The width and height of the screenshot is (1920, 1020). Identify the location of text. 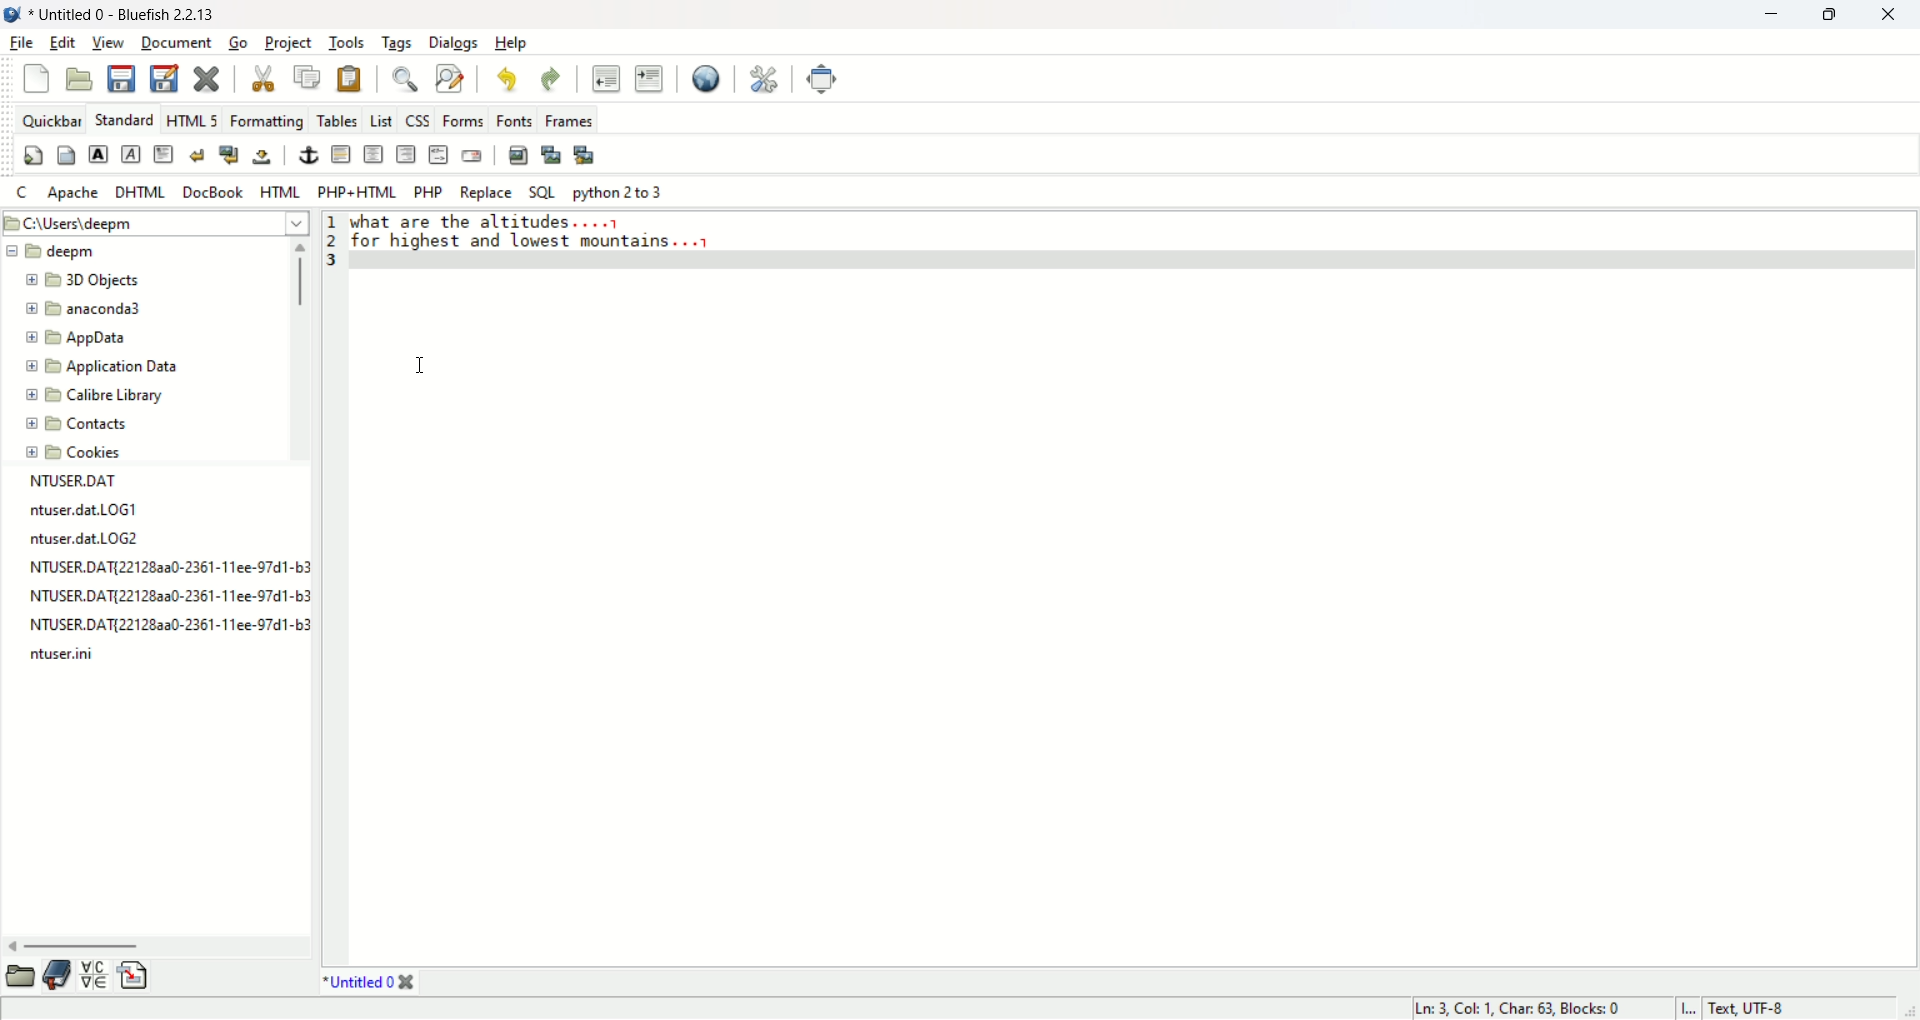
(533, 235).